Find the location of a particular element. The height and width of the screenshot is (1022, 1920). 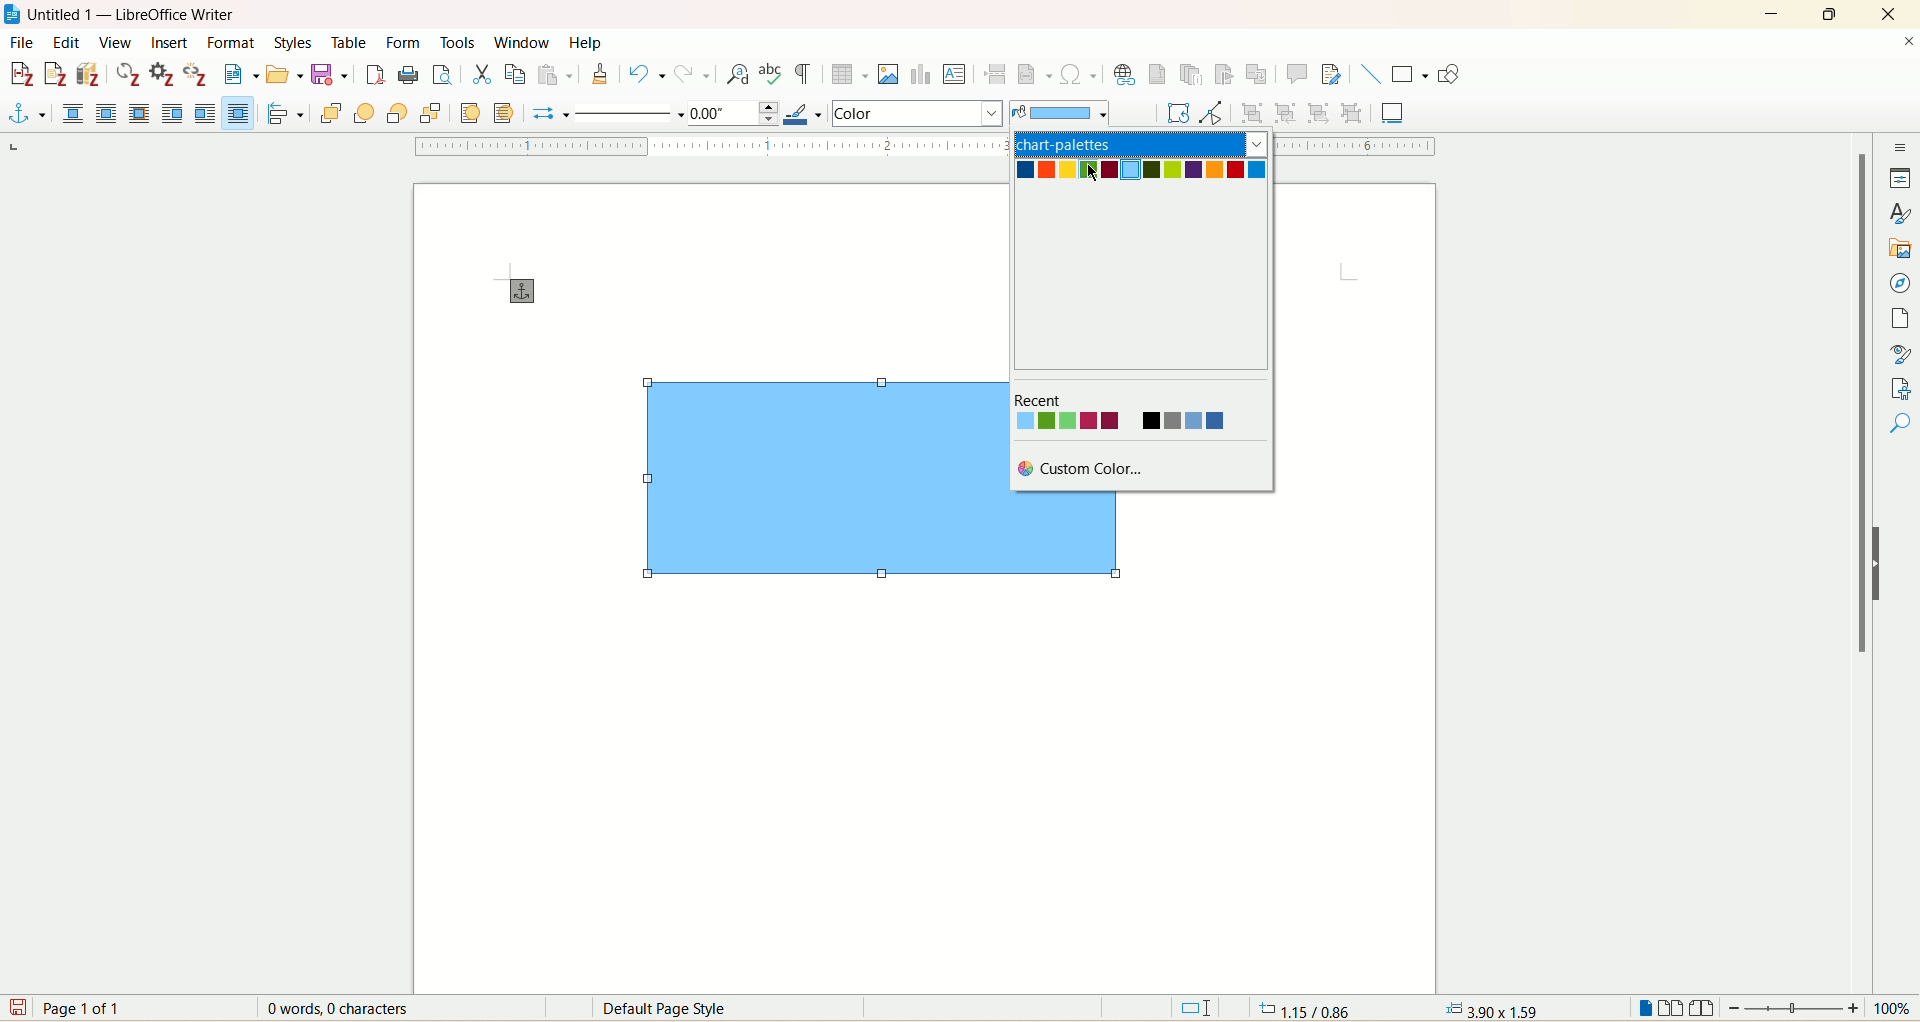

start and end arrowheads is located at coordinates (544, 115).